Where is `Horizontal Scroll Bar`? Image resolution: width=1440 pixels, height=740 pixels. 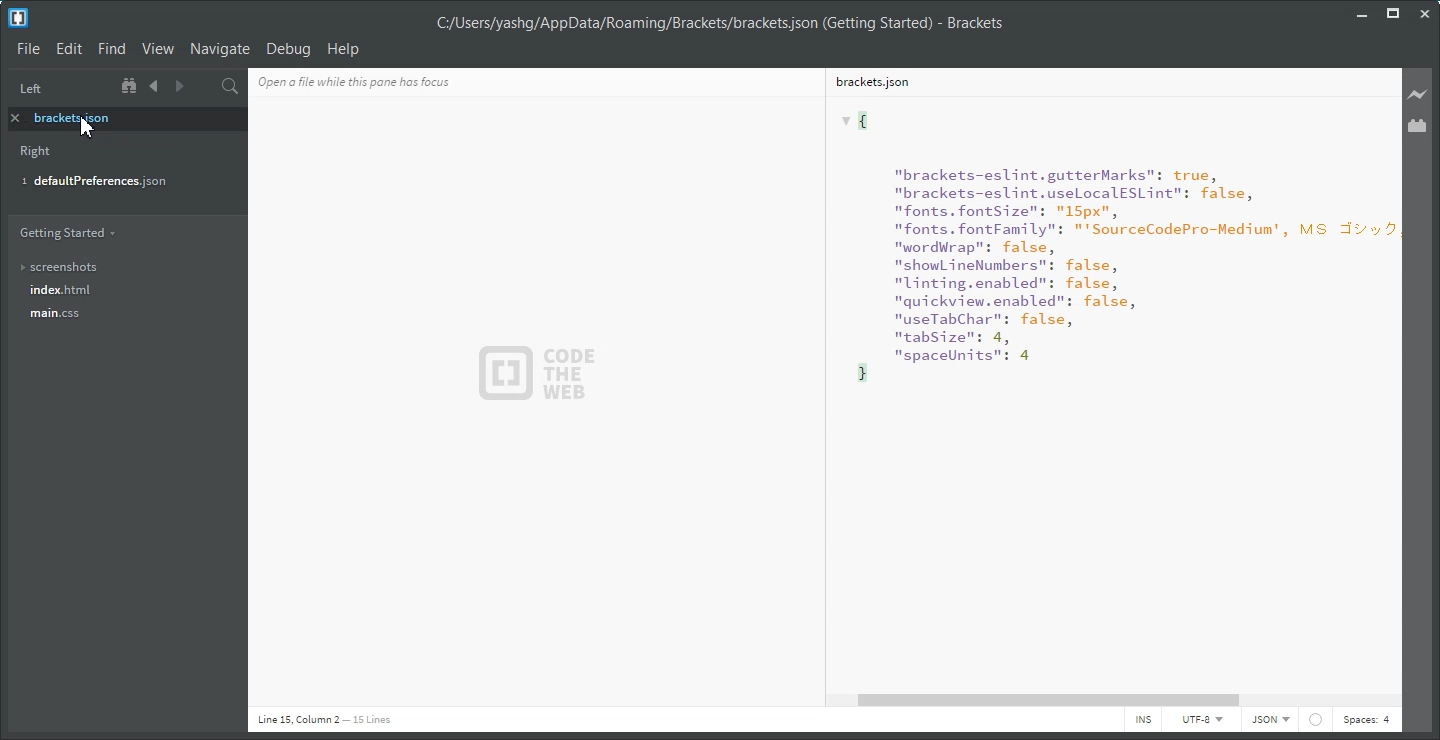 Horizontal Scroll Bar is located at coordinates (1119, 700).